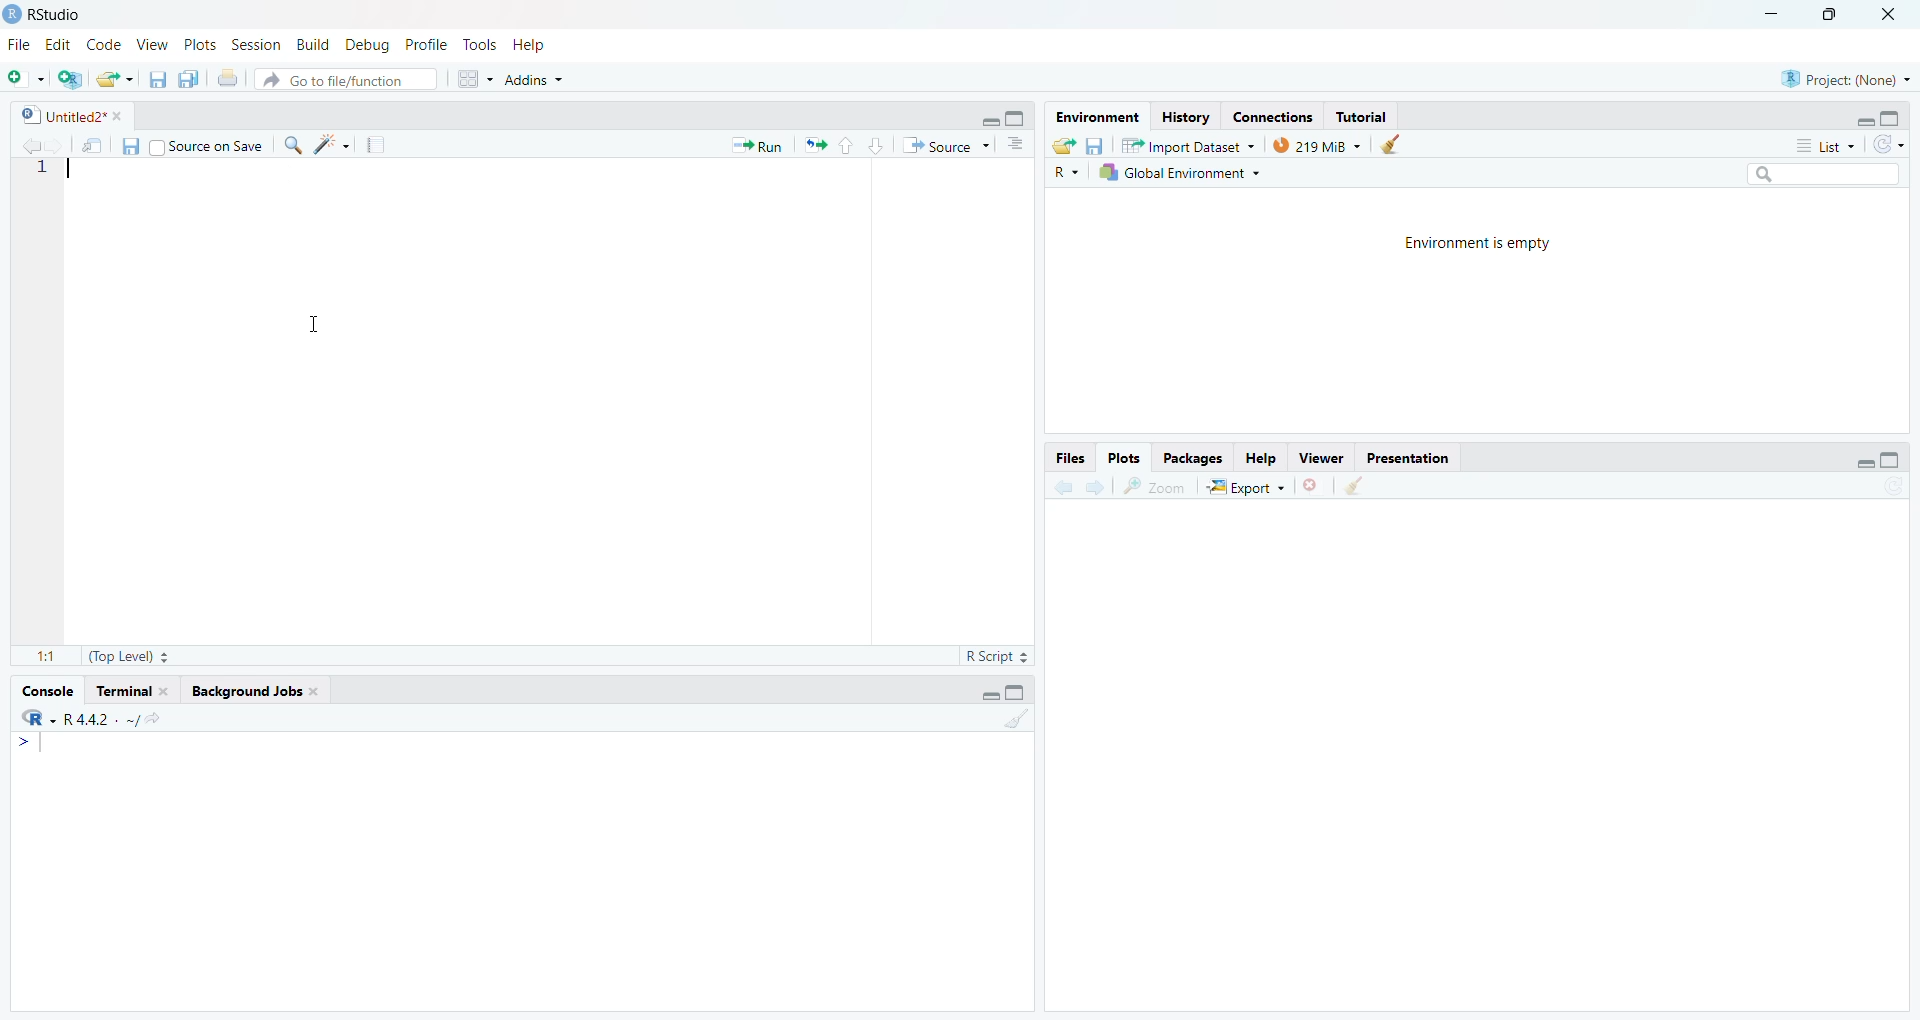 This screenshot has width=1920, height=1020. What do you see at coordinates (1154, 486) in the screenshot?
I see `Zoom` at bounding box center [1154, 486].